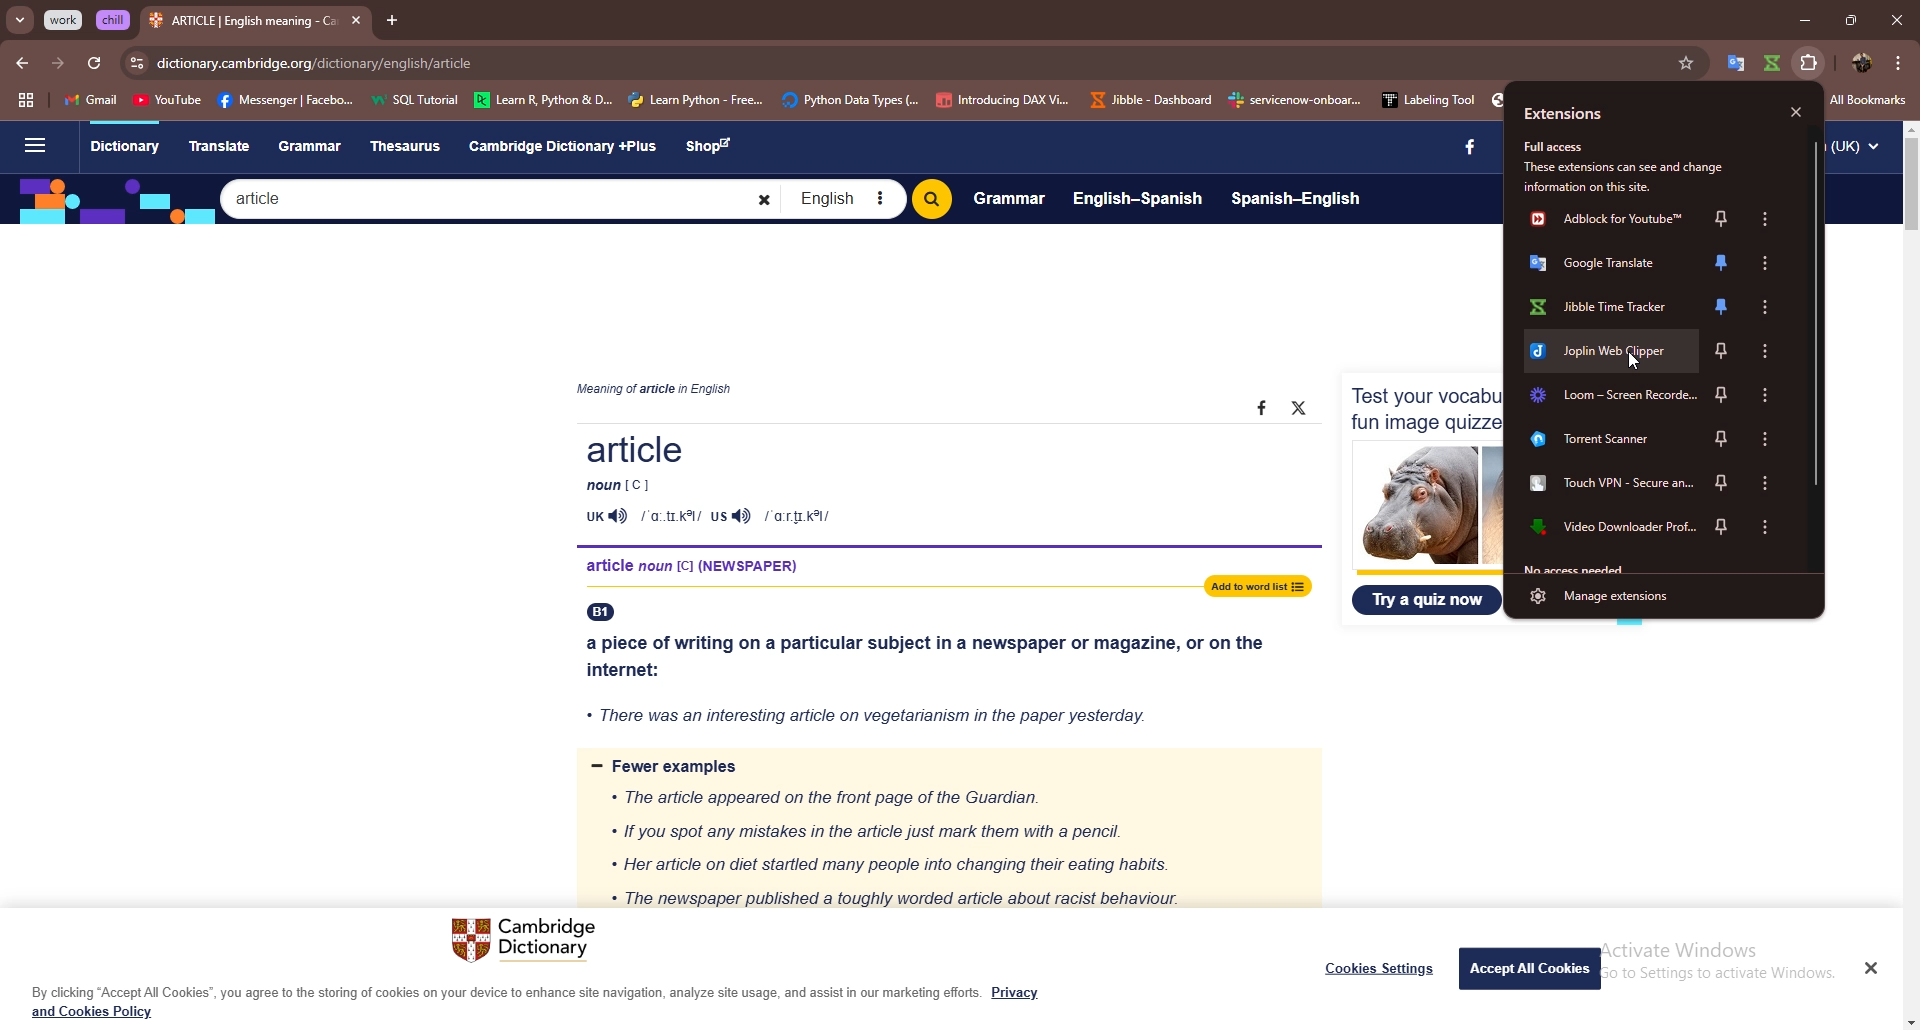  Describe the element at coordinates (1607, 264) in the screenshot. I see `extension` at that location.